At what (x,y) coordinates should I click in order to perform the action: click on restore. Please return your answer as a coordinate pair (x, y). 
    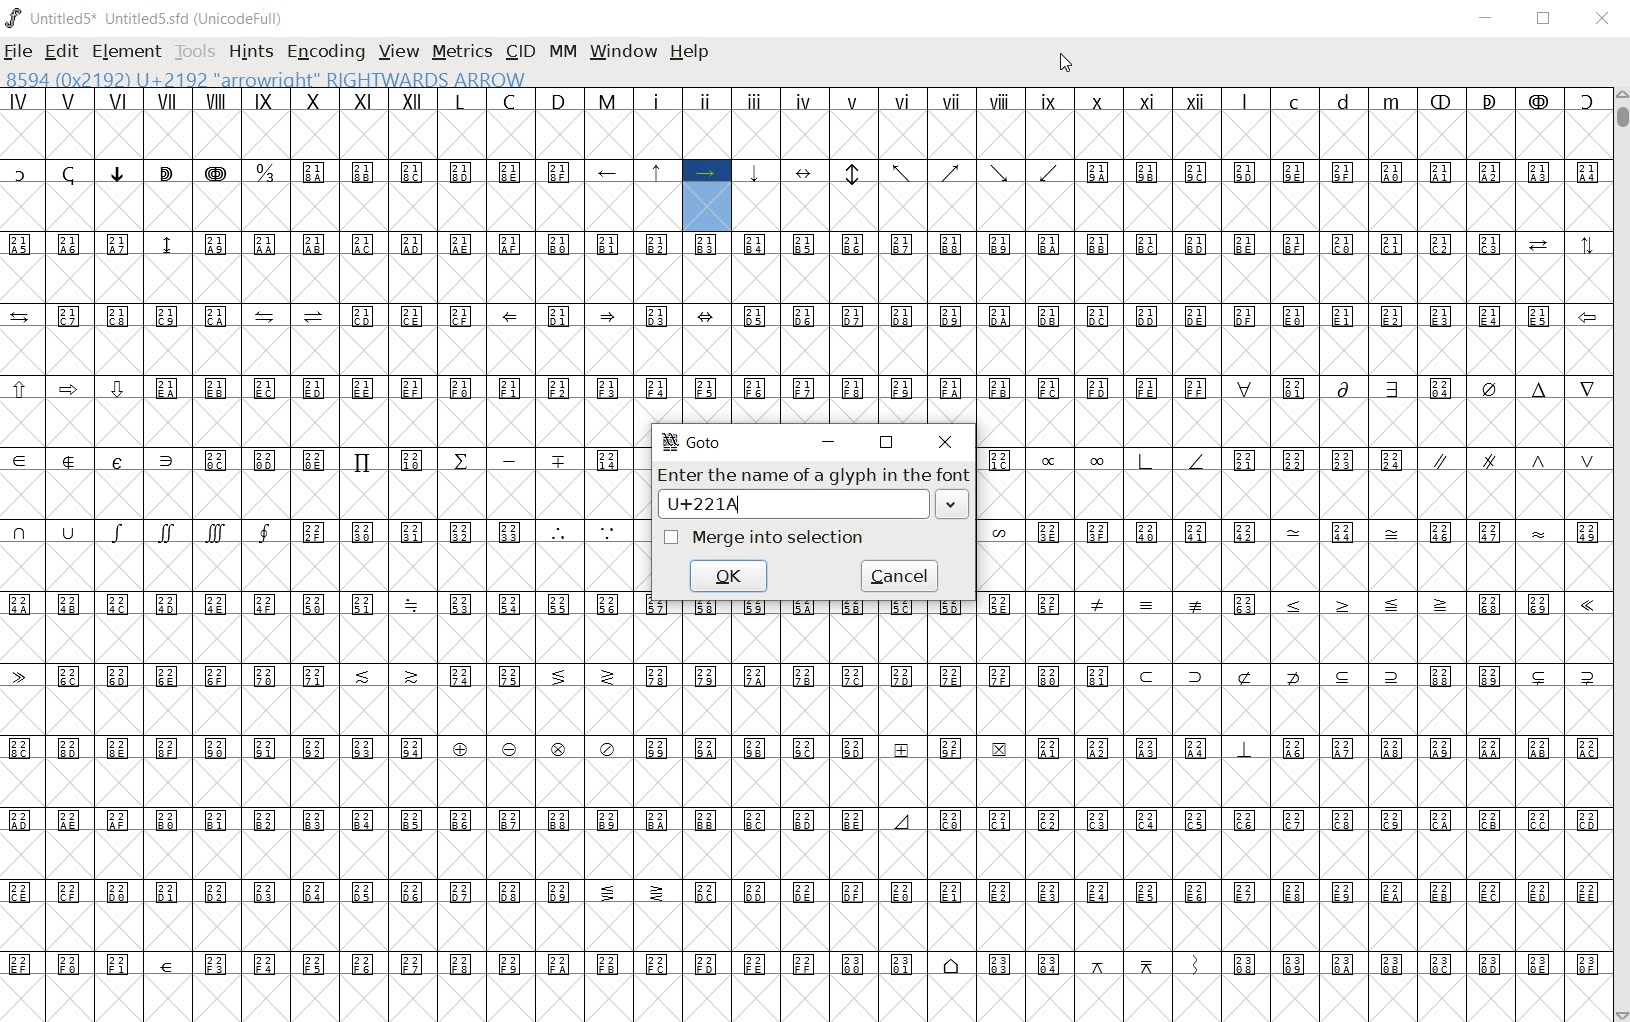
    Looking at the image, I should click on (889, 443).